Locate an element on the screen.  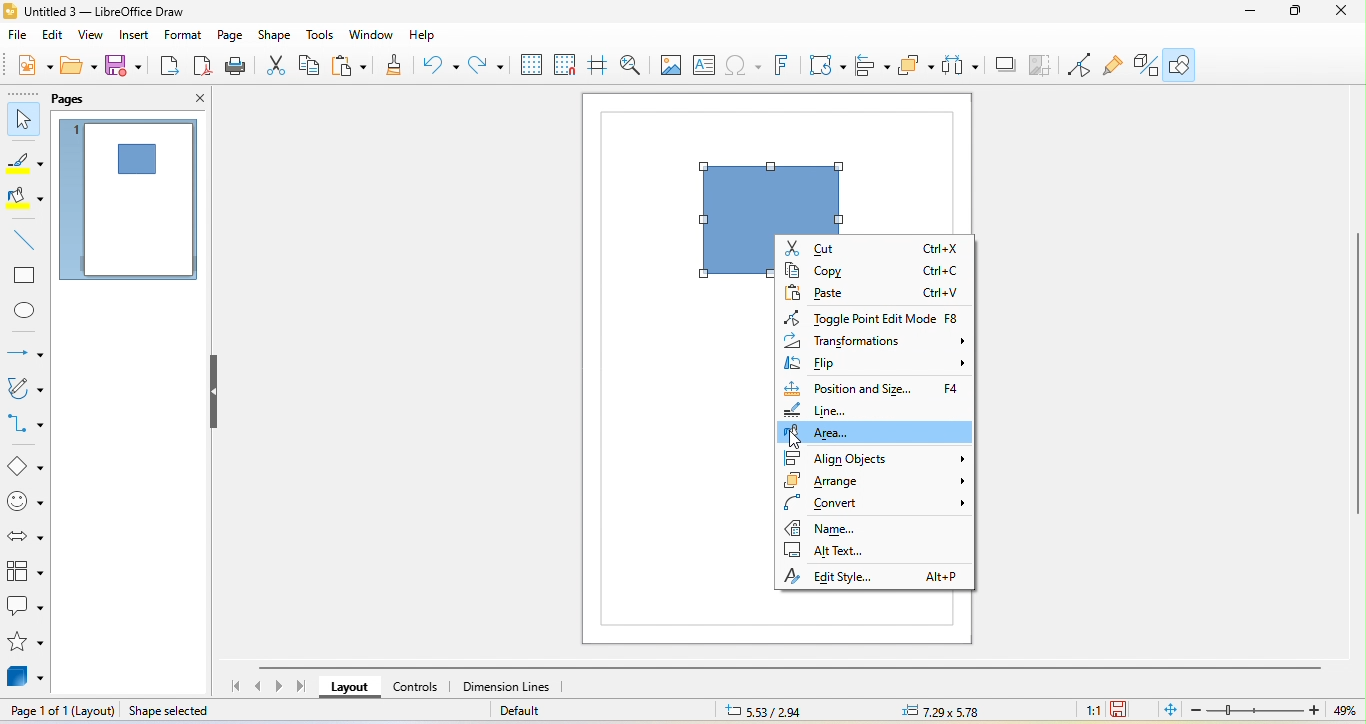
snap to grid is located at coordinates (567, 68).